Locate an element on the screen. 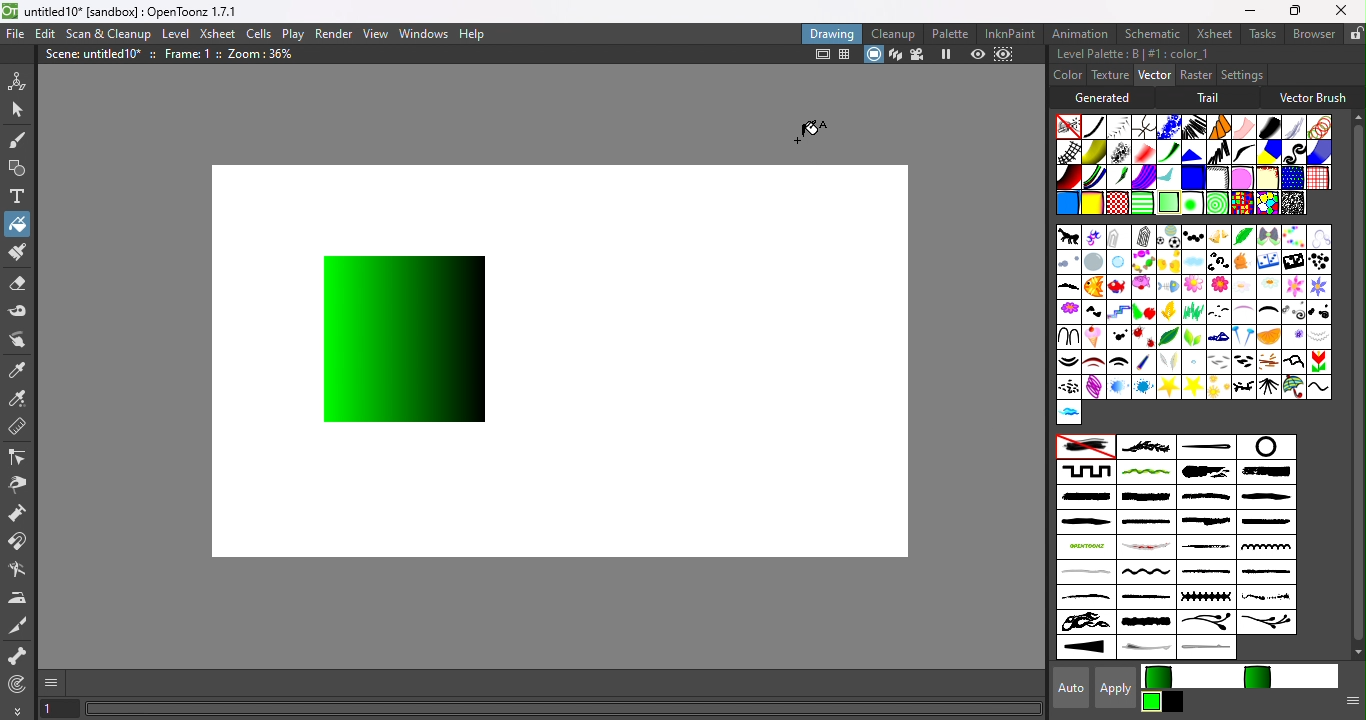 This screenshot has height=720, width=1366. Linear gradient is located at coordinates (1167, 201).